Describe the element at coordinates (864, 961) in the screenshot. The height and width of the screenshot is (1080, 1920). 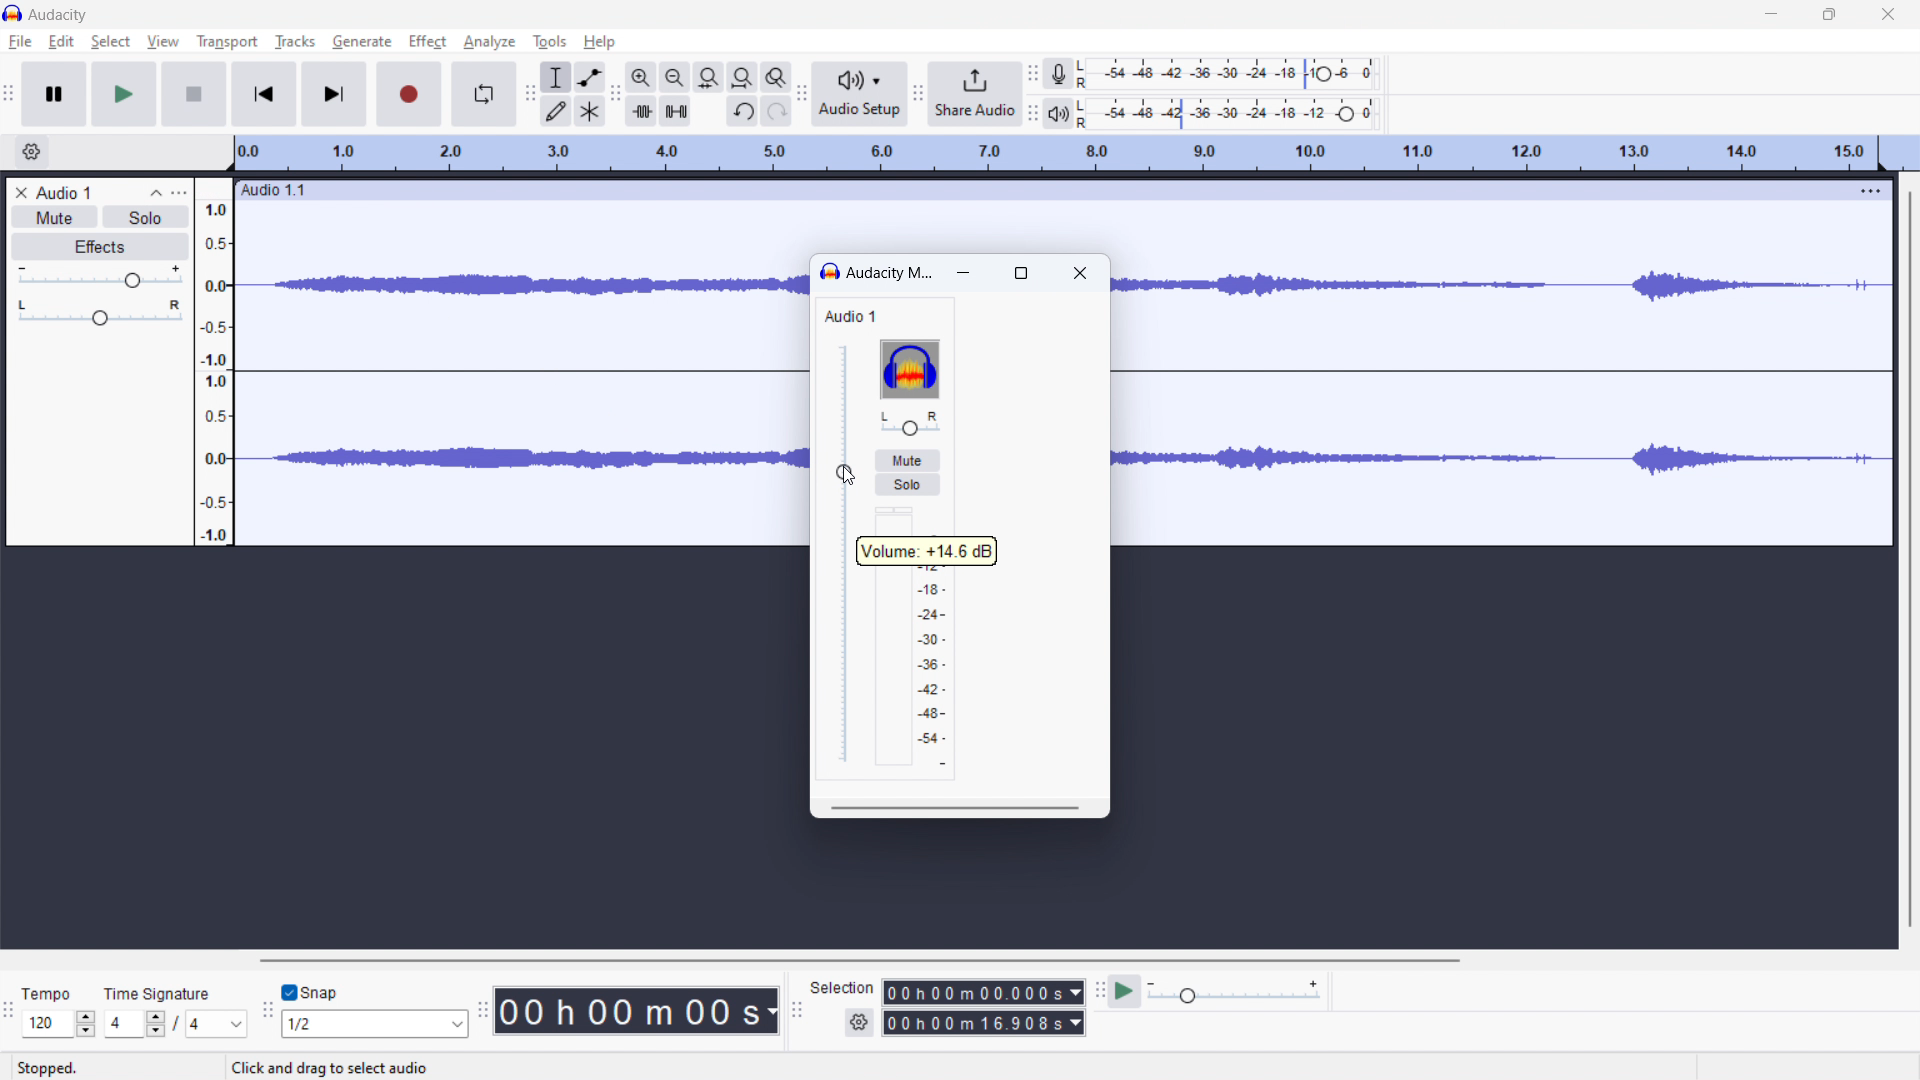
I see `horizontal scrollbar` at that location.